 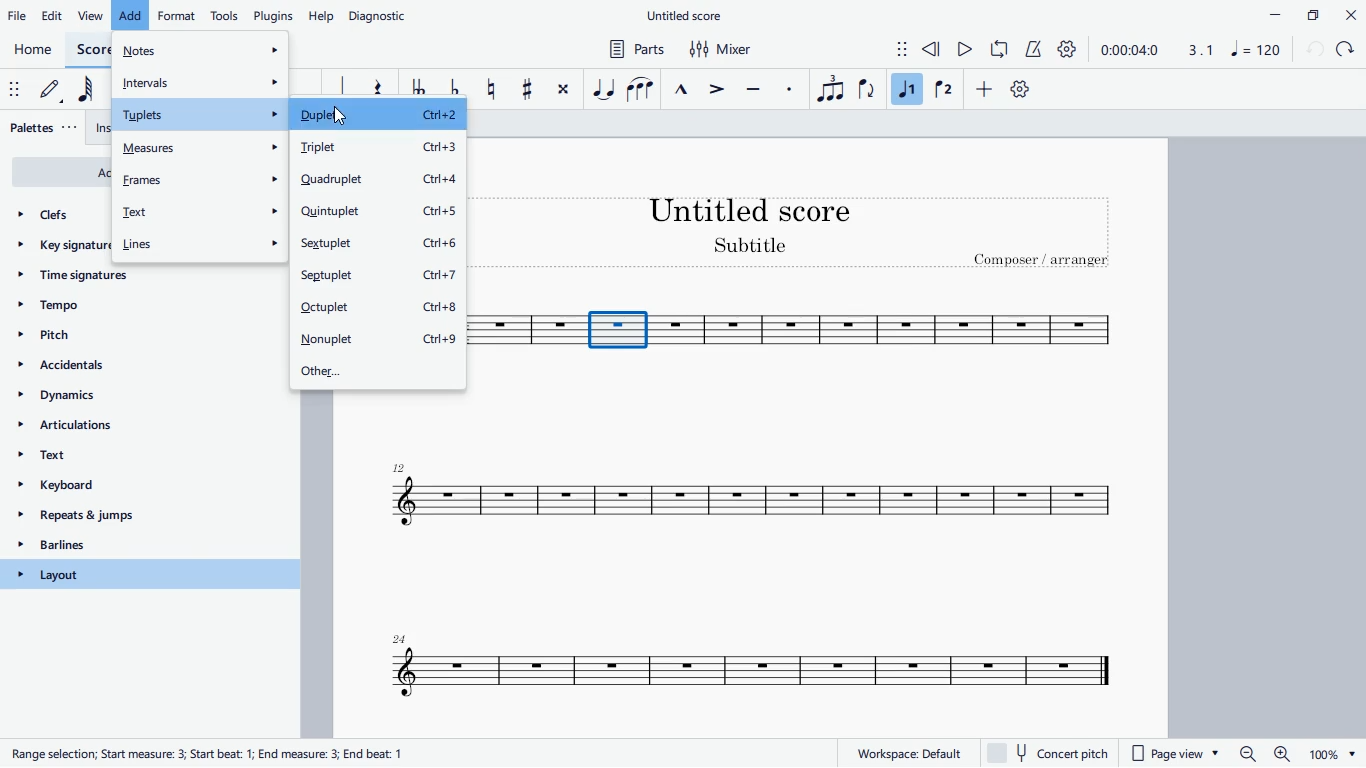 What do you see at coordinates (523, 331) in the screenshot?
I see `score` at bounding box center [523, 331].